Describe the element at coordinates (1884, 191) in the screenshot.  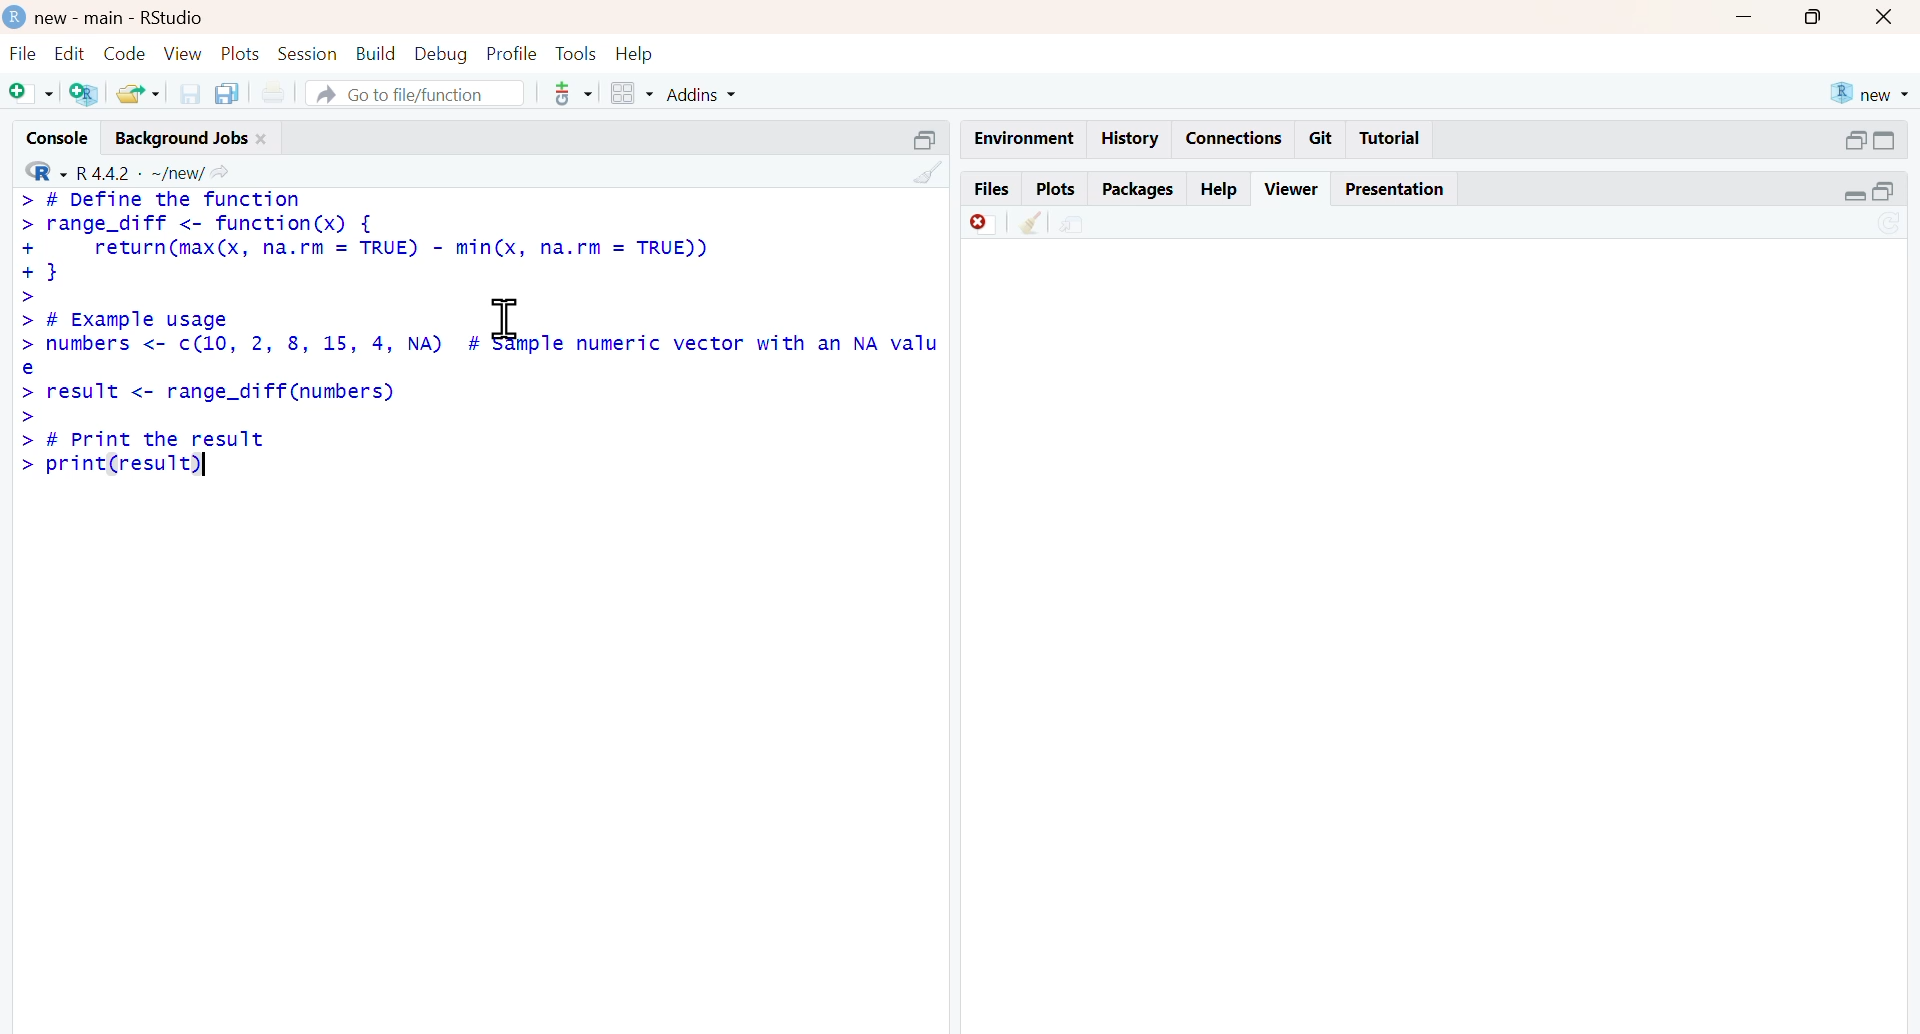
I see `open in separate window` at that location.